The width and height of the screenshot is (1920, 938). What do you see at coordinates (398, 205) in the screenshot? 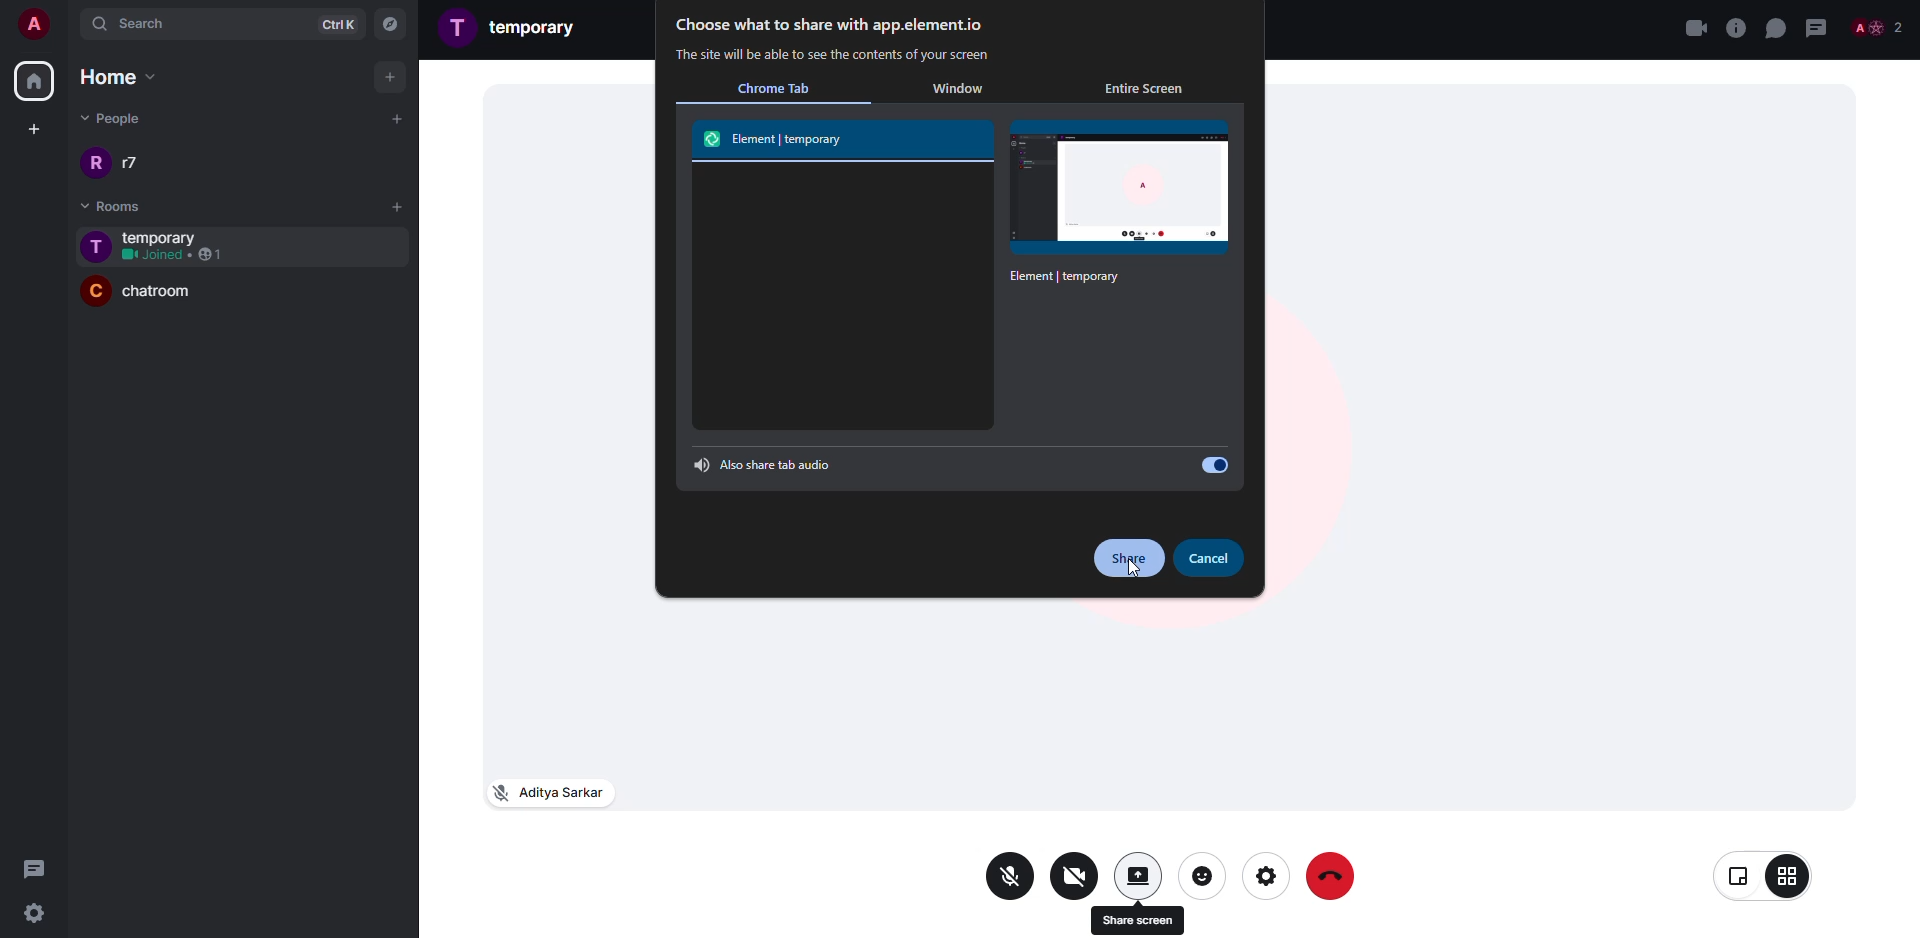
I see `add` at bounding box center [398, 205].